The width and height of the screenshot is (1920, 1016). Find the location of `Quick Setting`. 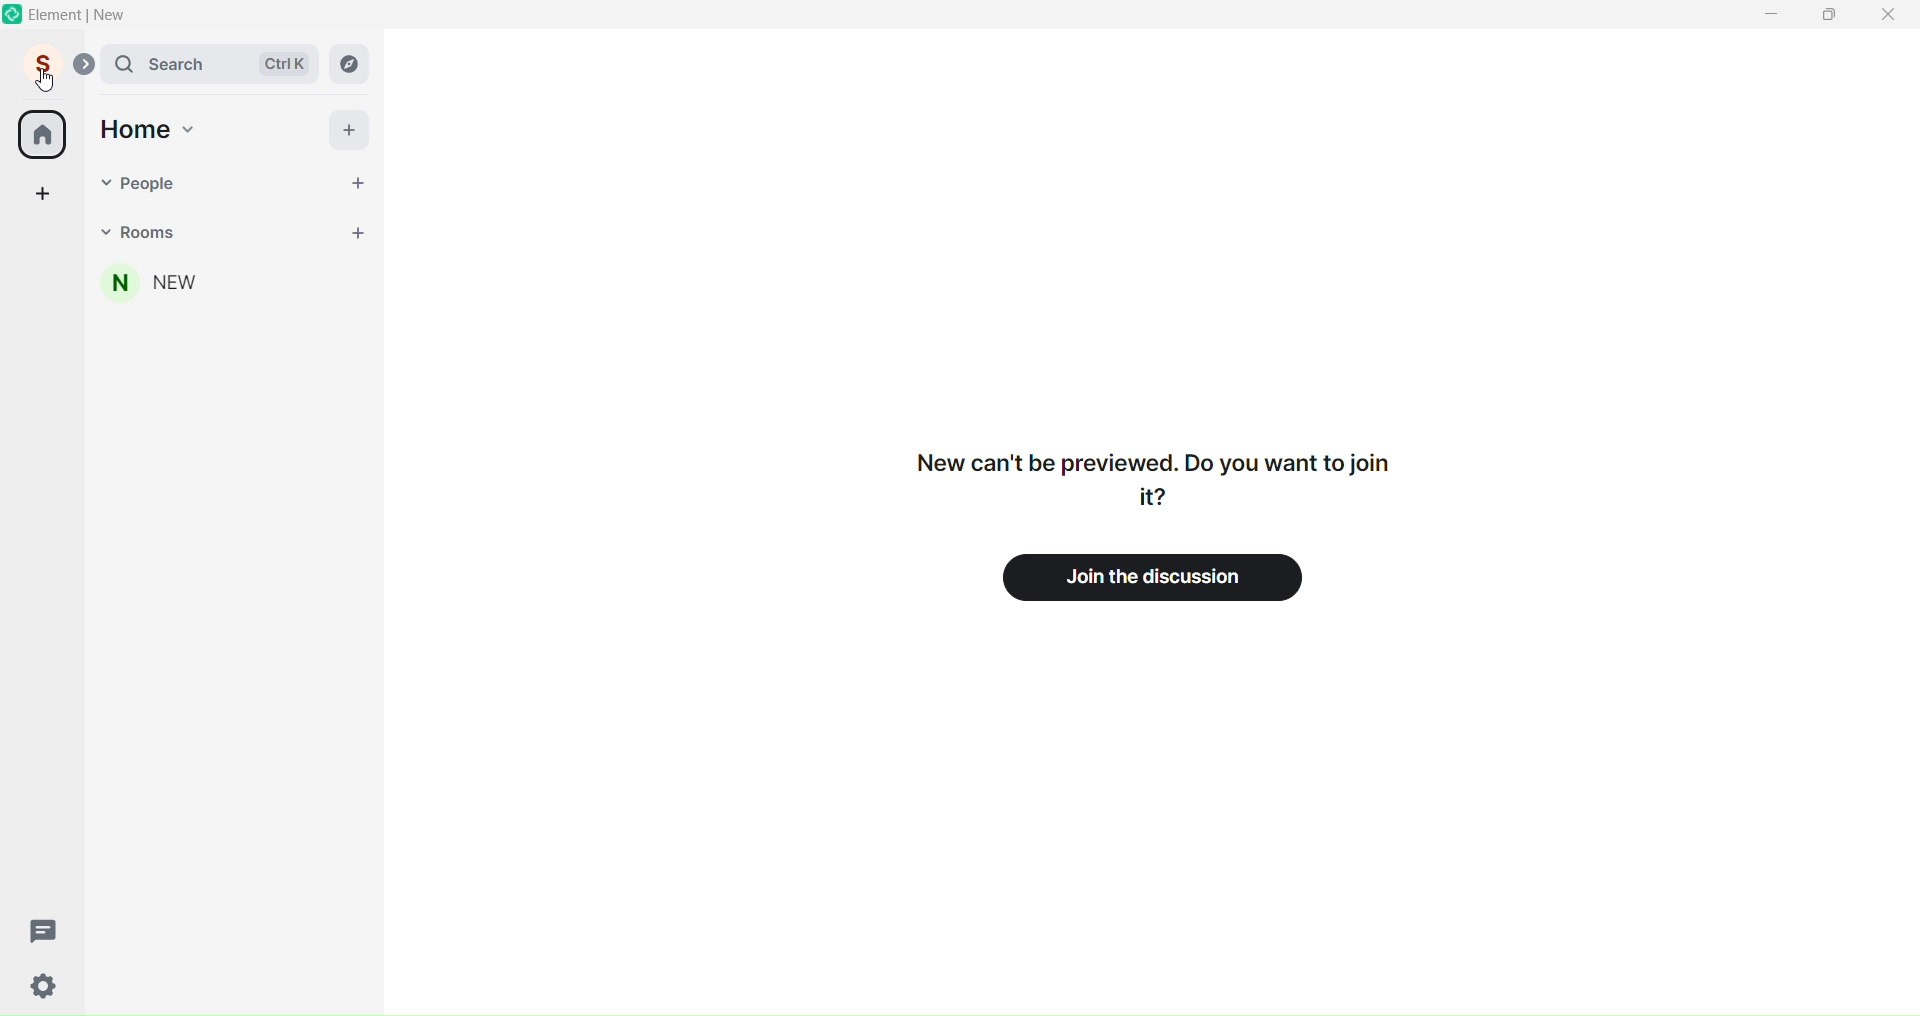

Quick Setting is located at coordinates (46, 988).